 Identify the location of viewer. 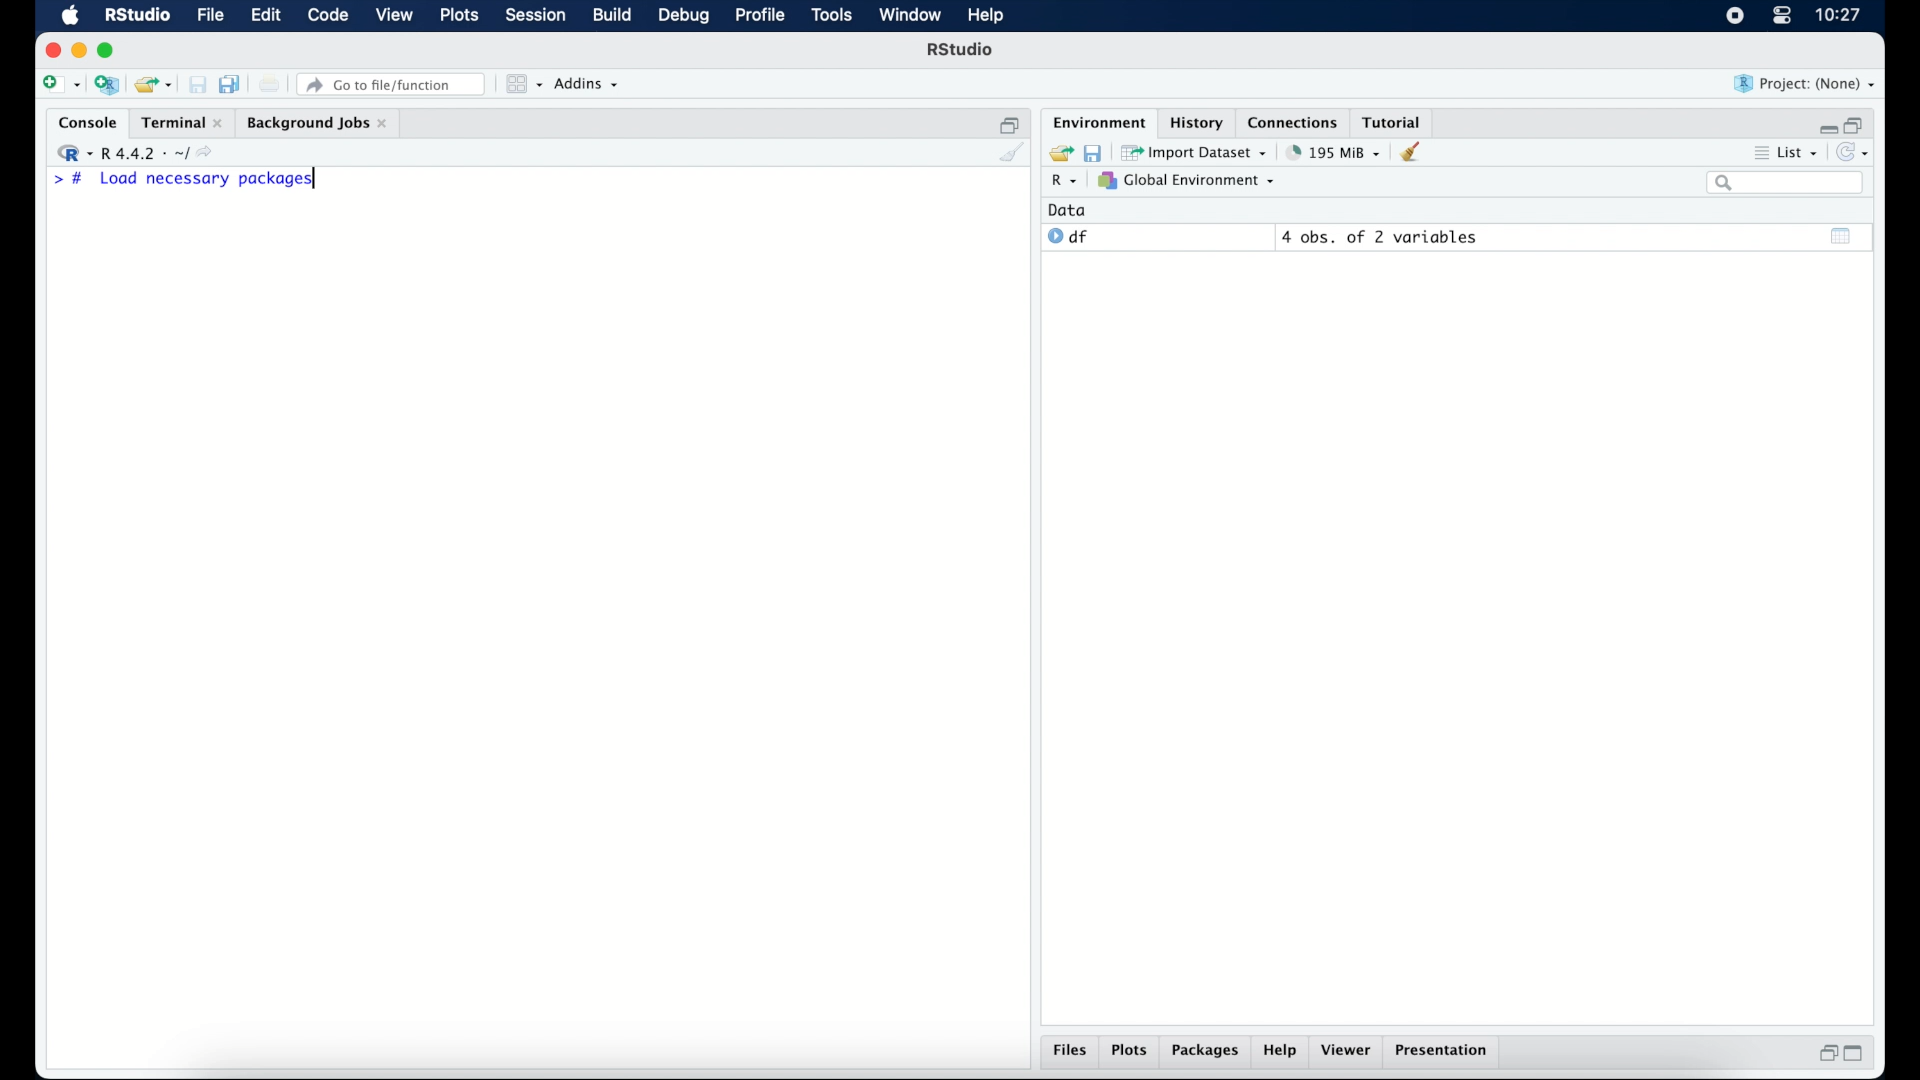
(1350, 1052).